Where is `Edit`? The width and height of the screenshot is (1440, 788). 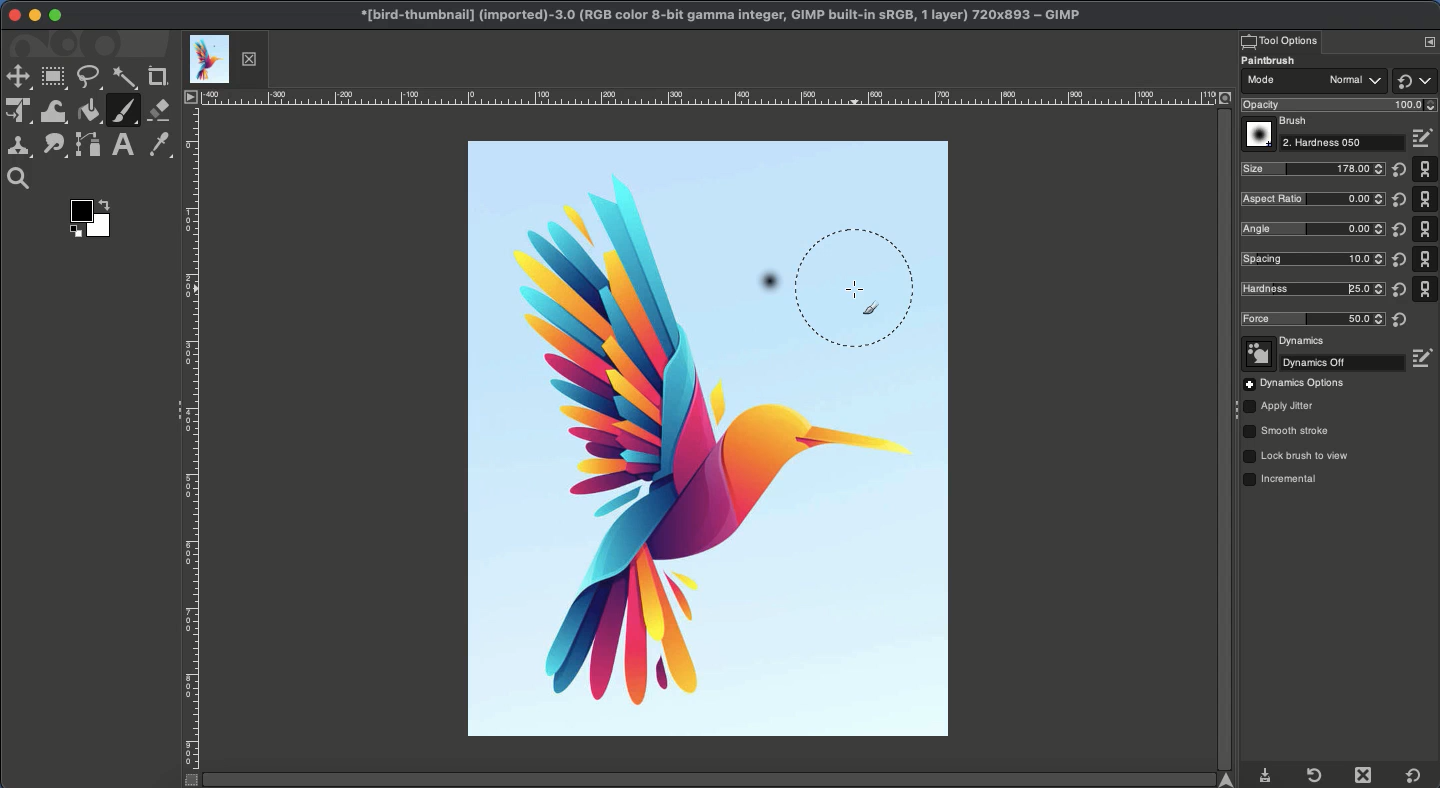 Edit is located at coordinates (1425, 358).